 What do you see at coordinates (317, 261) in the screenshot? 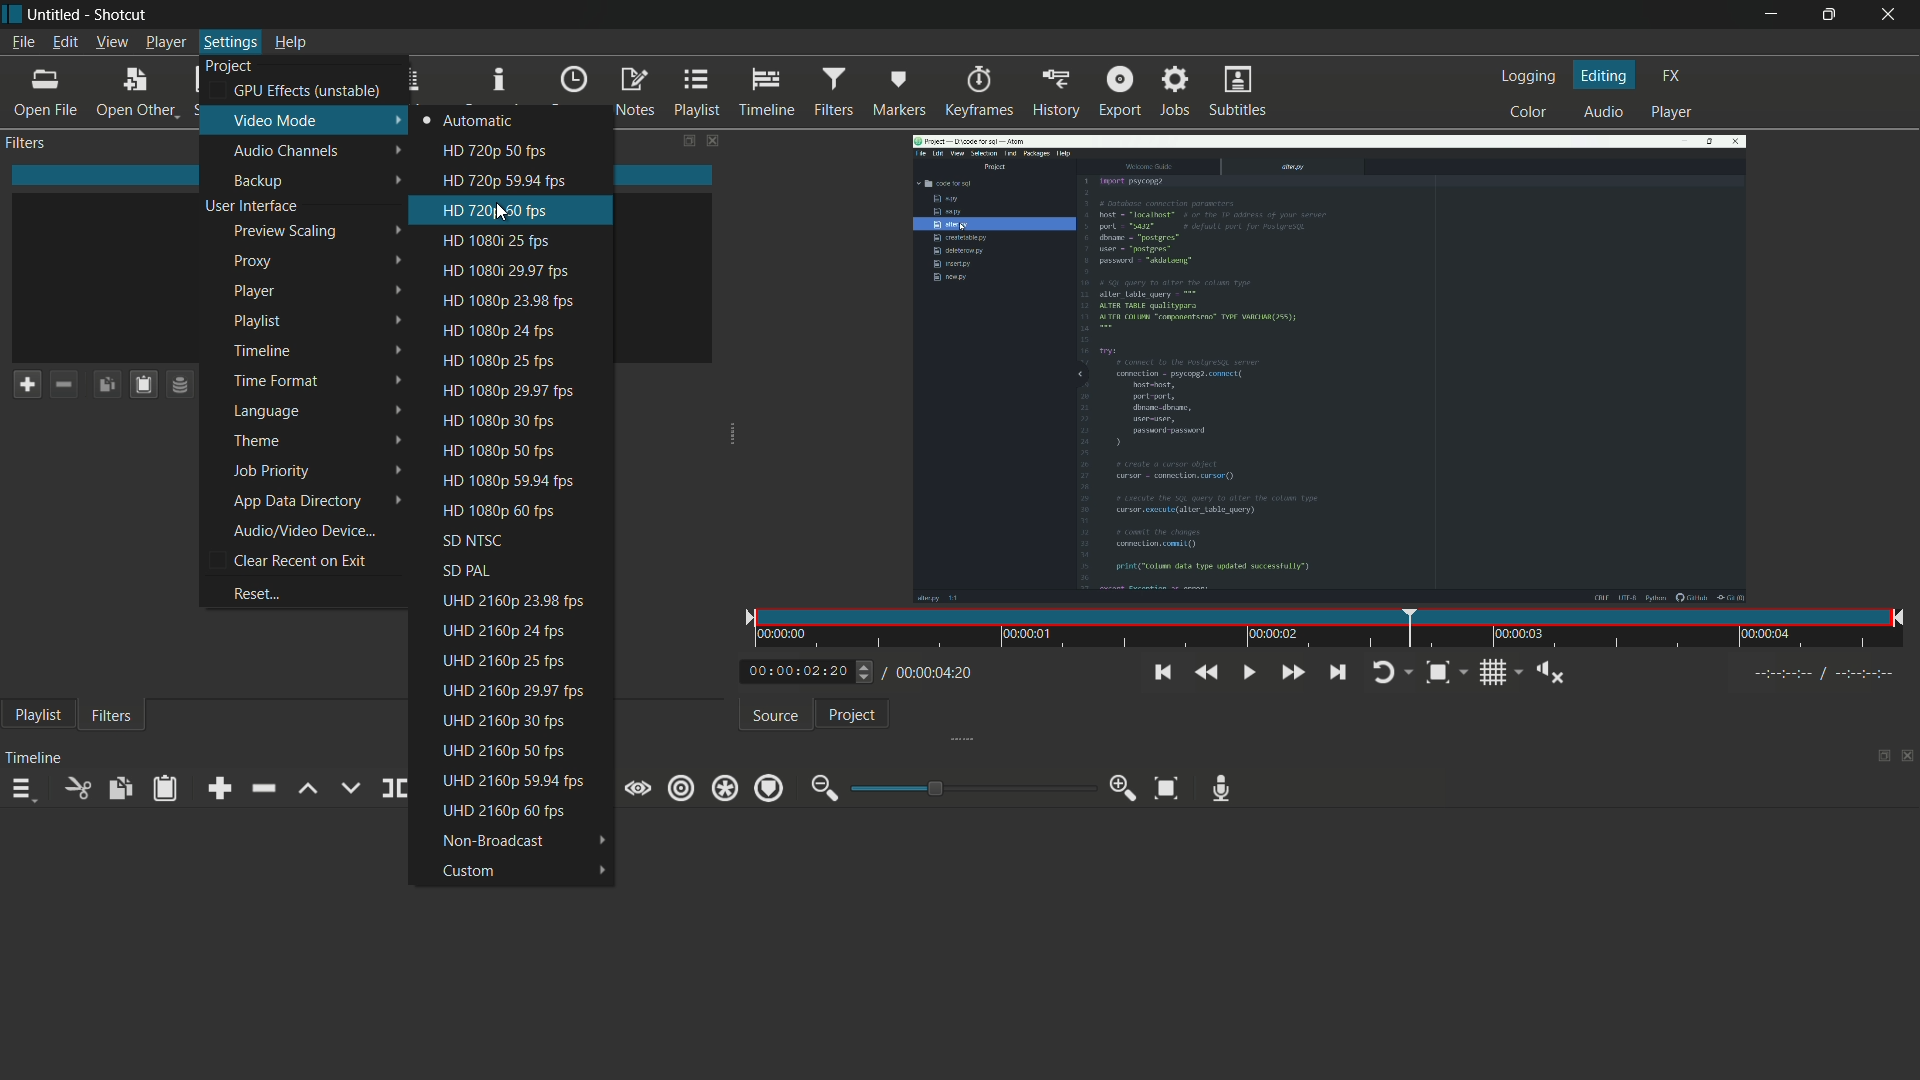
I see `proxy` at bounding box center [317, 261].